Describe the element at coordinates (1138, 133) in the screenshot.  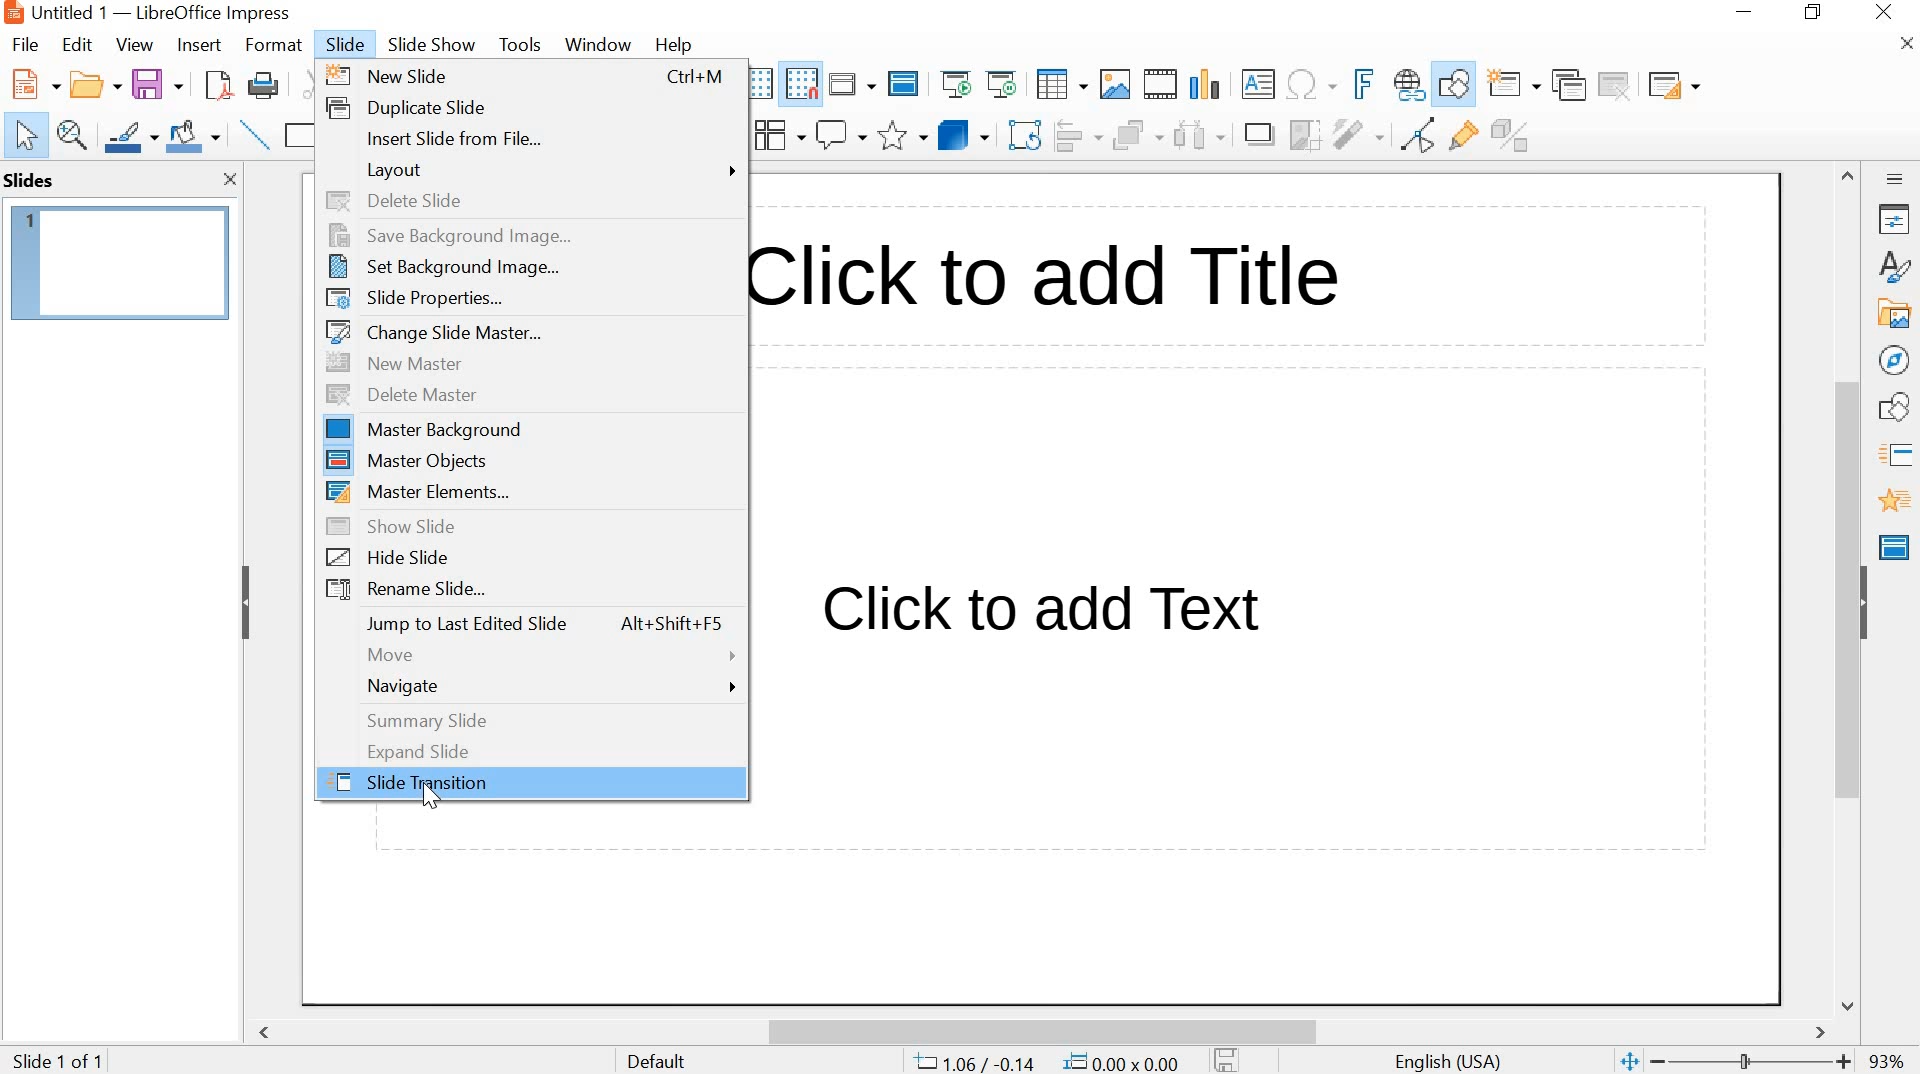
I see `Arrange` at that location.